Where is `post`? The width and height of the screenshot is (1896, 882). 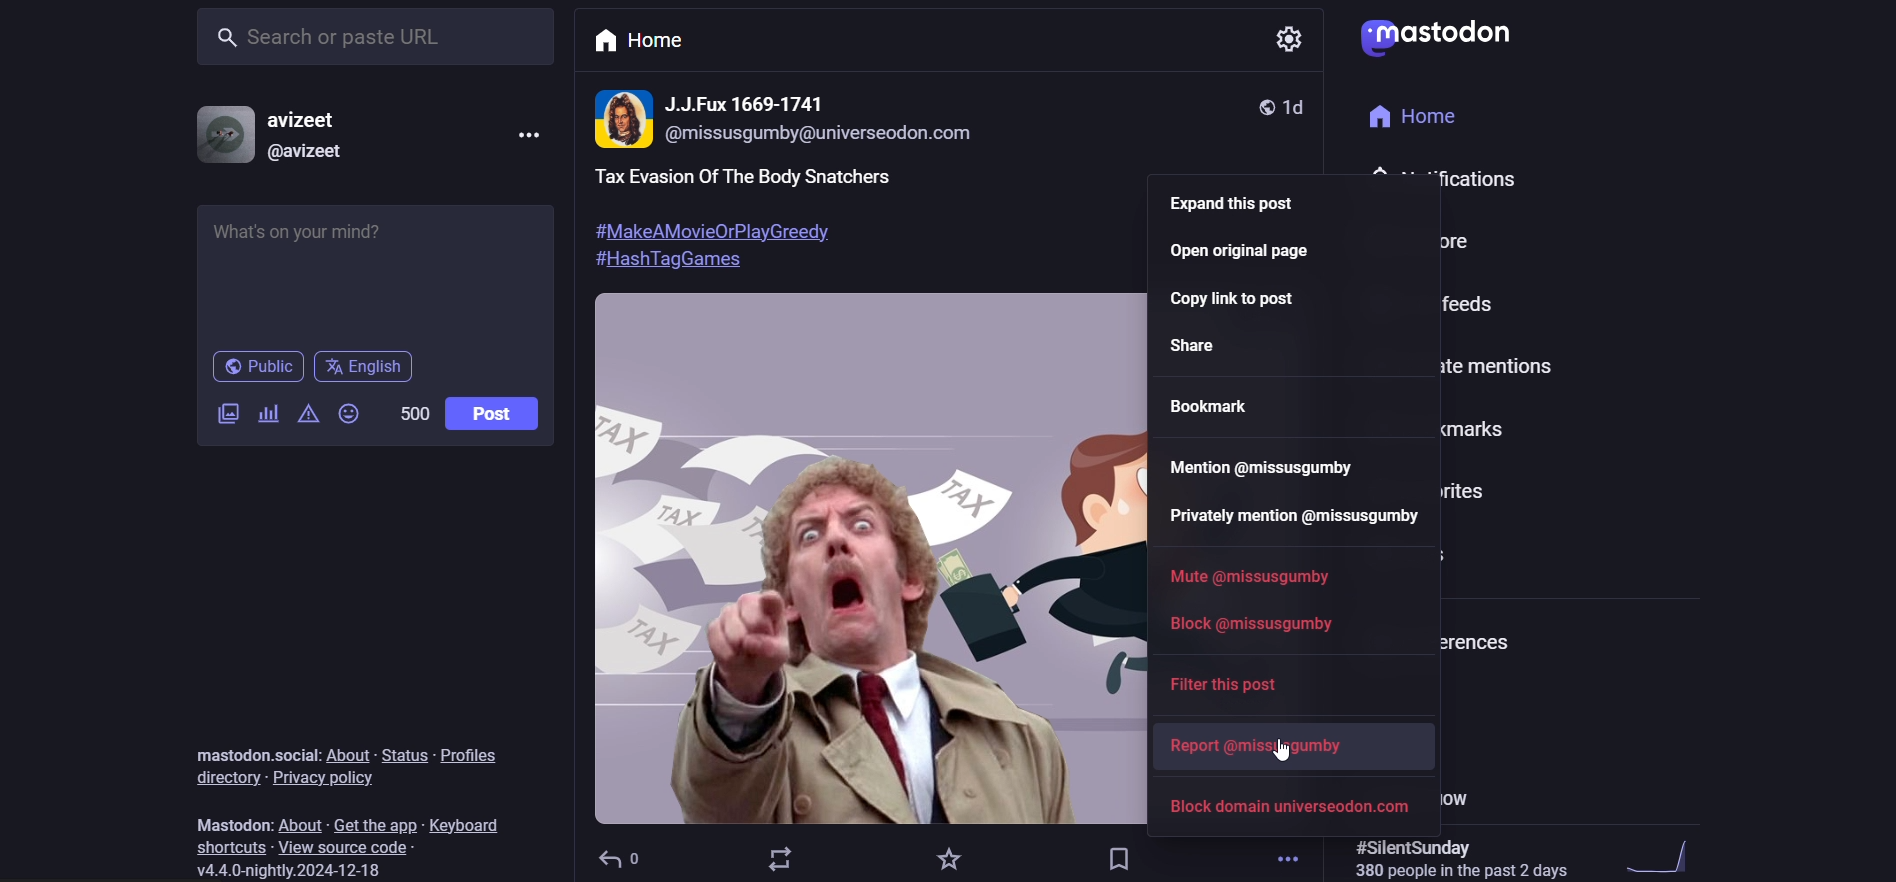 post is located at coordinates (494, 408).